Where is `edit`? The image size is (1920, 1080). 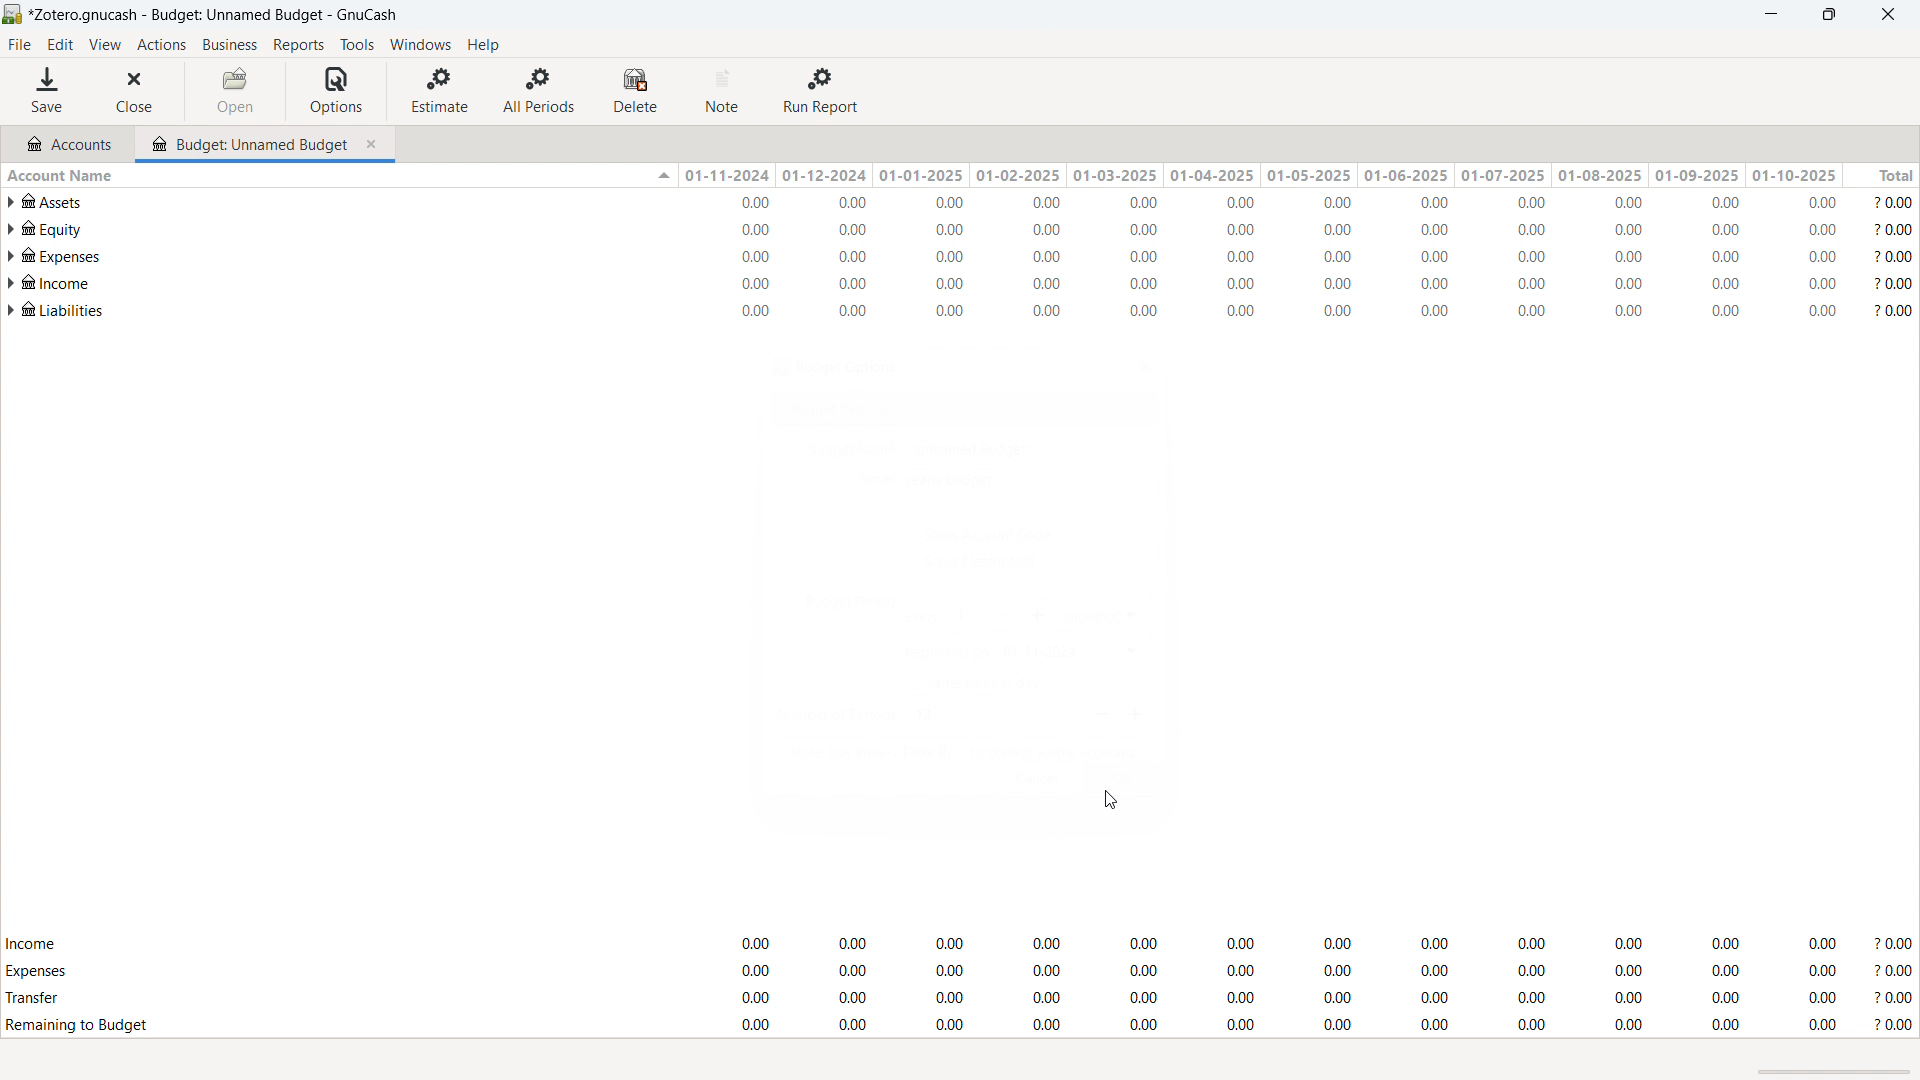 edit is located at coordinates (61, 45).